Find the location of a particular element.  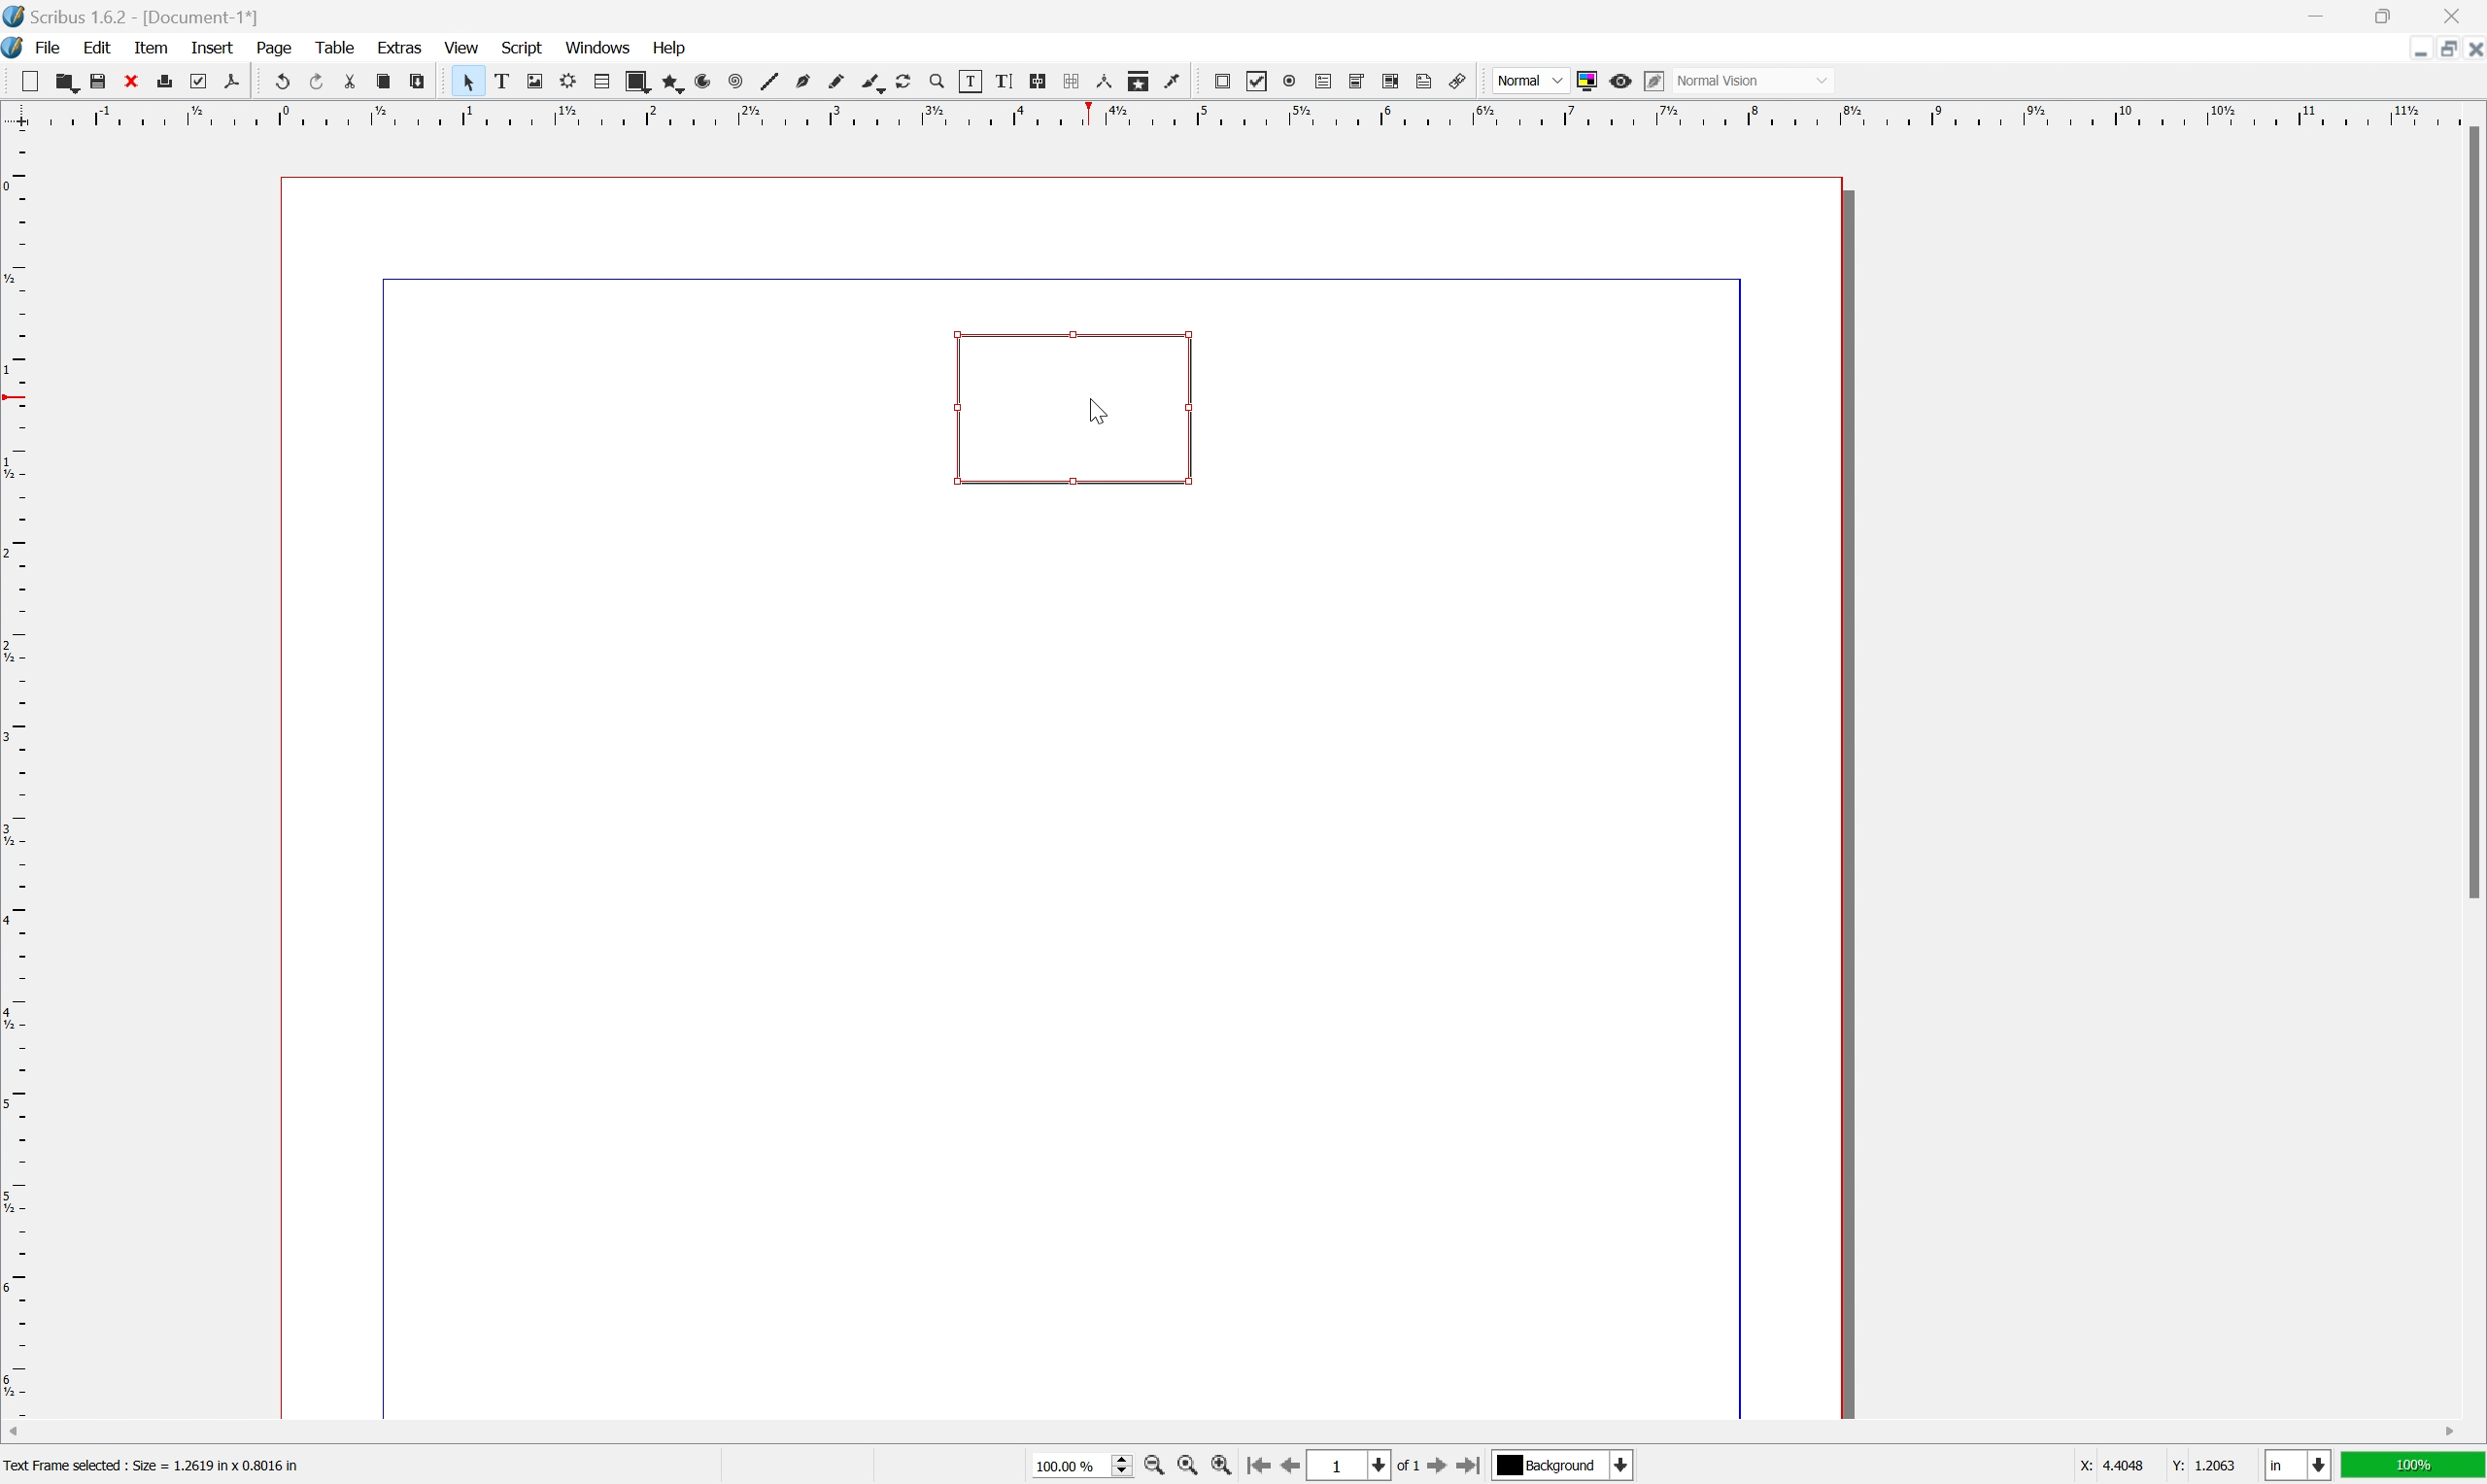

Edit in preview mode is located at coordinates (1654, 82).